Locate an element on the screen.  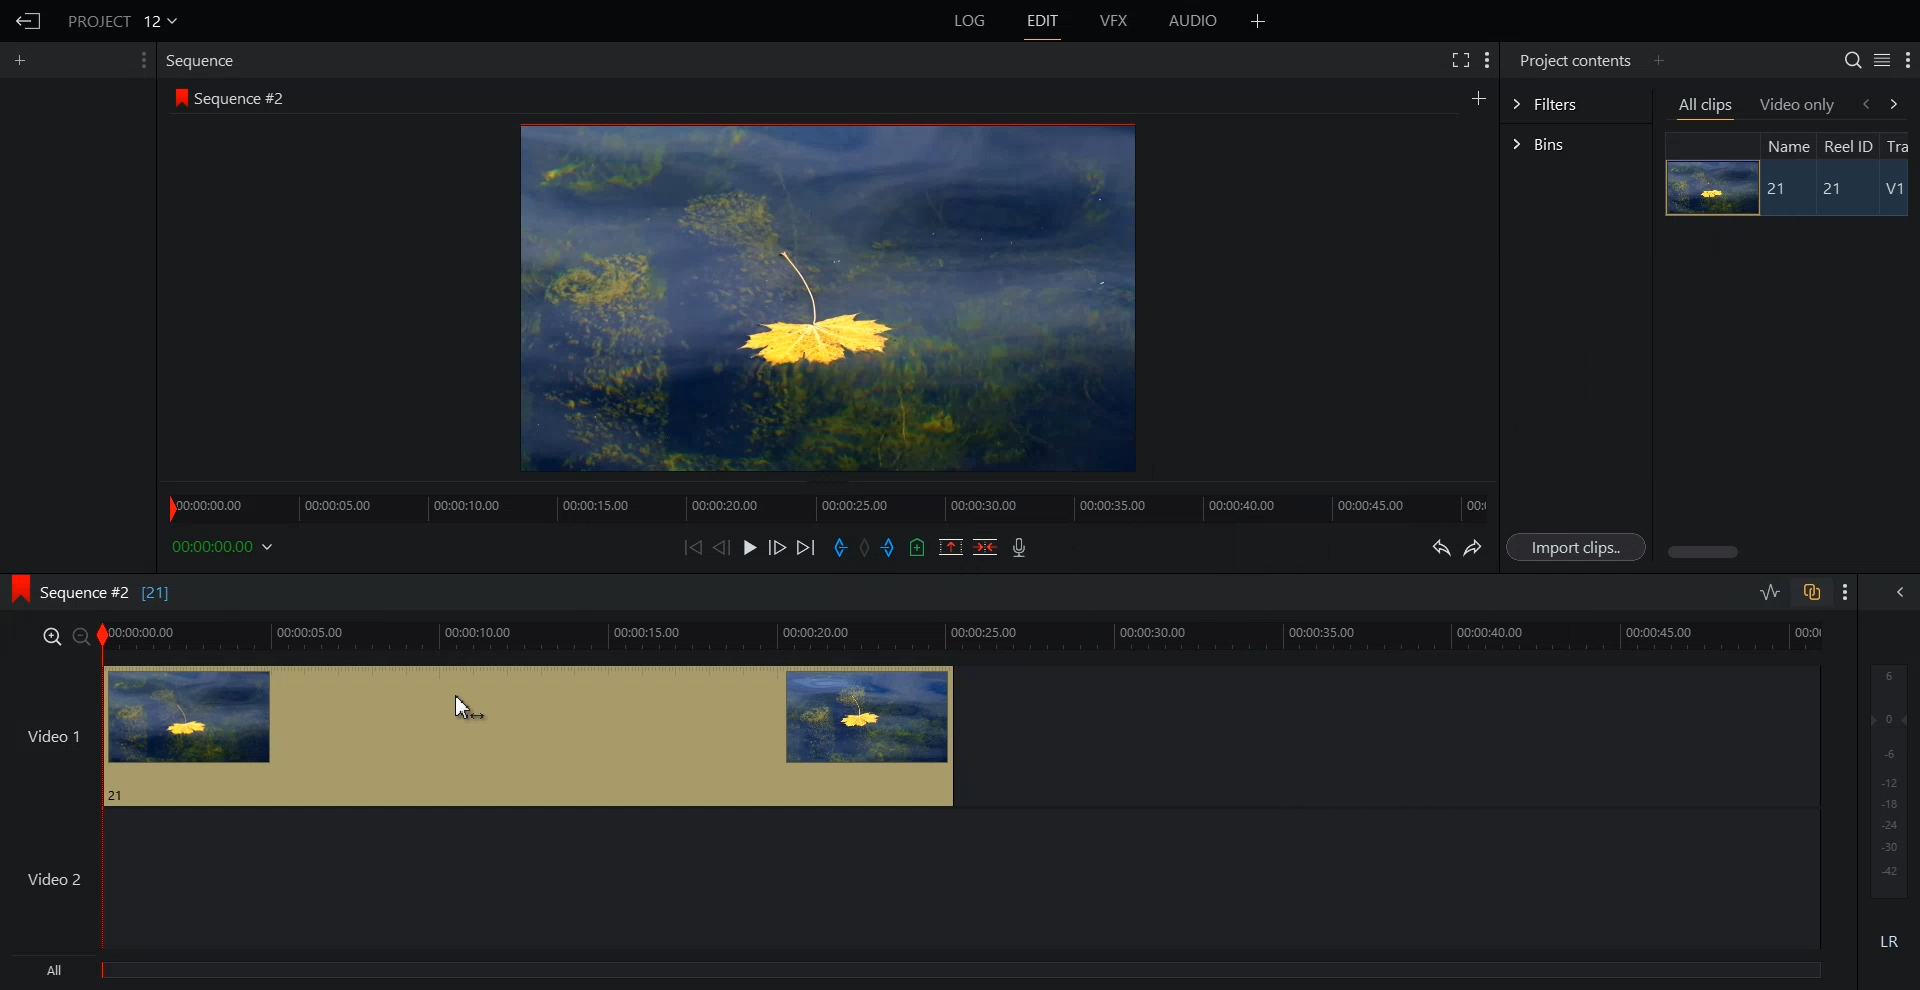
Add panel is located at coordinates (25, 60).